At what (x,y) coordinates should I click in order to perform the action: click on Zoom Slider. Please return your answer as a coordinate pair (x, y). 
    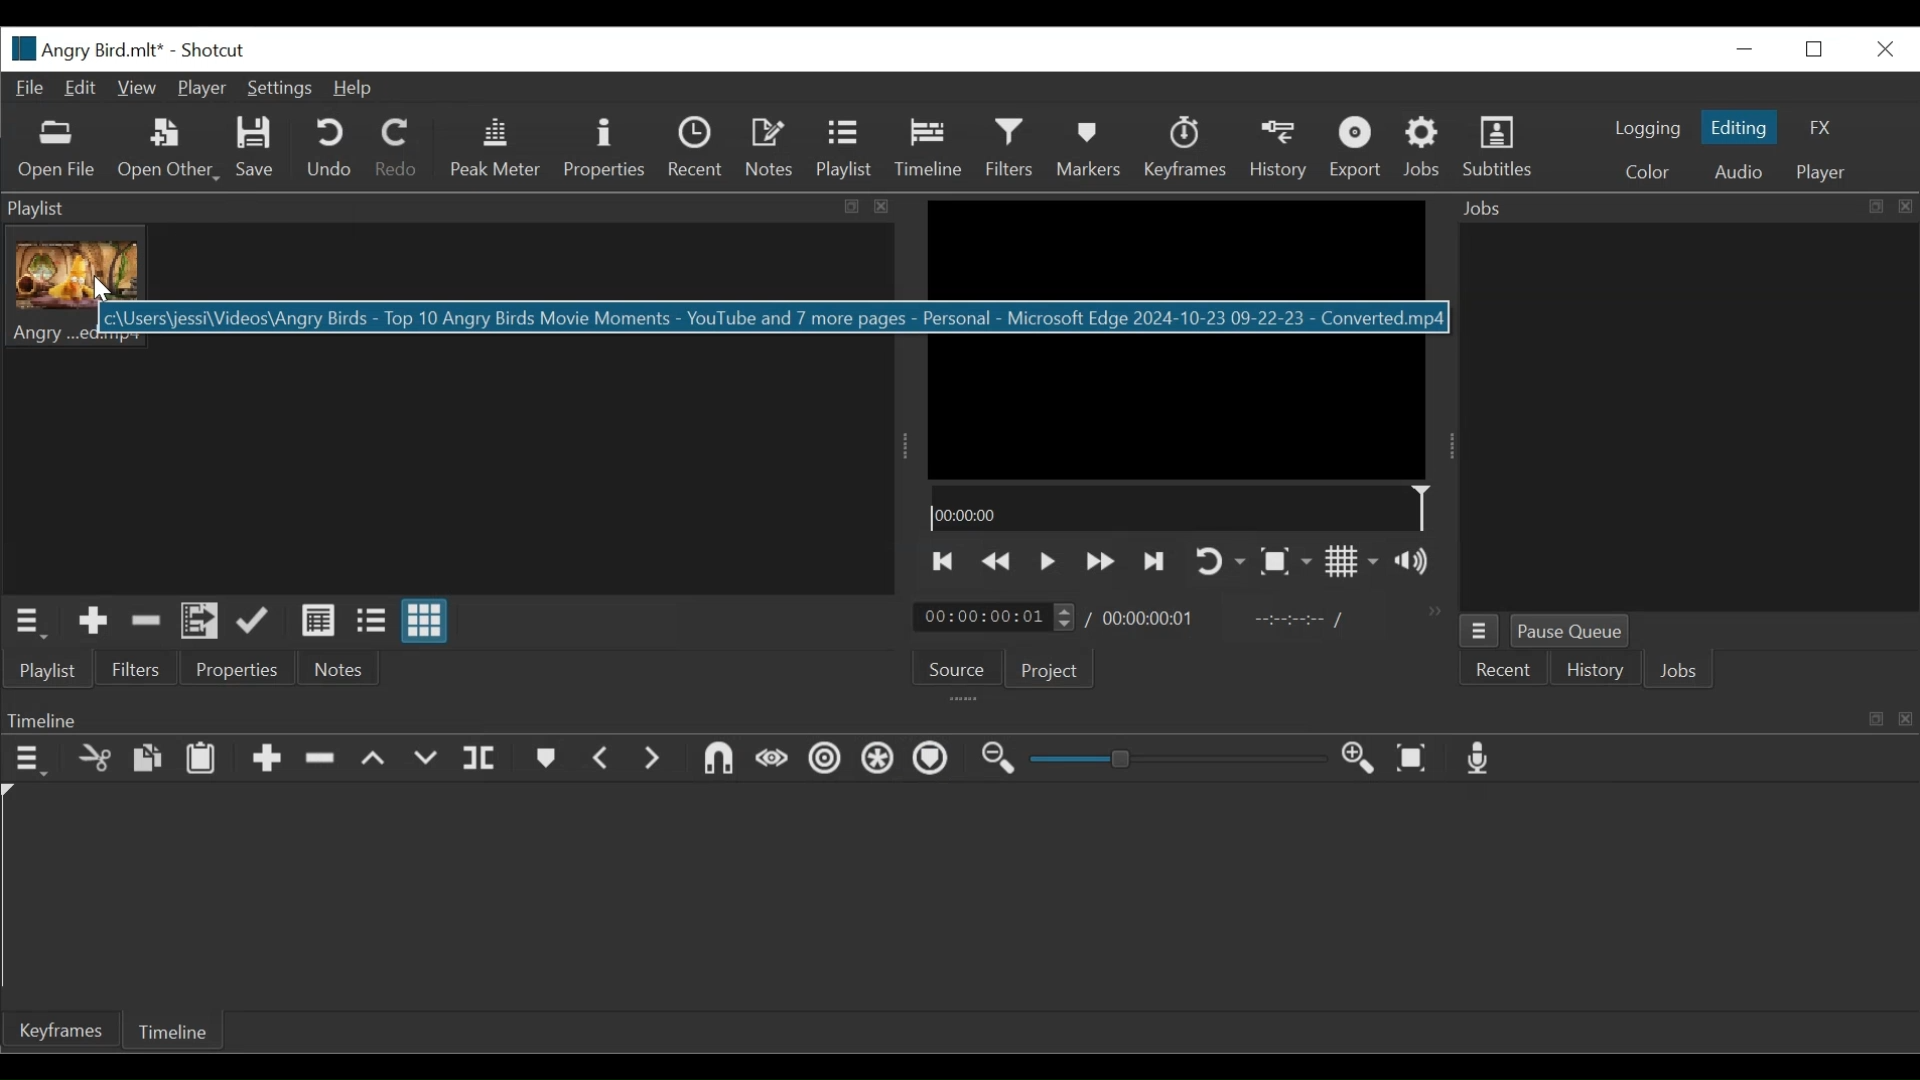
    Looking at the image, I should click on (1181, 759).